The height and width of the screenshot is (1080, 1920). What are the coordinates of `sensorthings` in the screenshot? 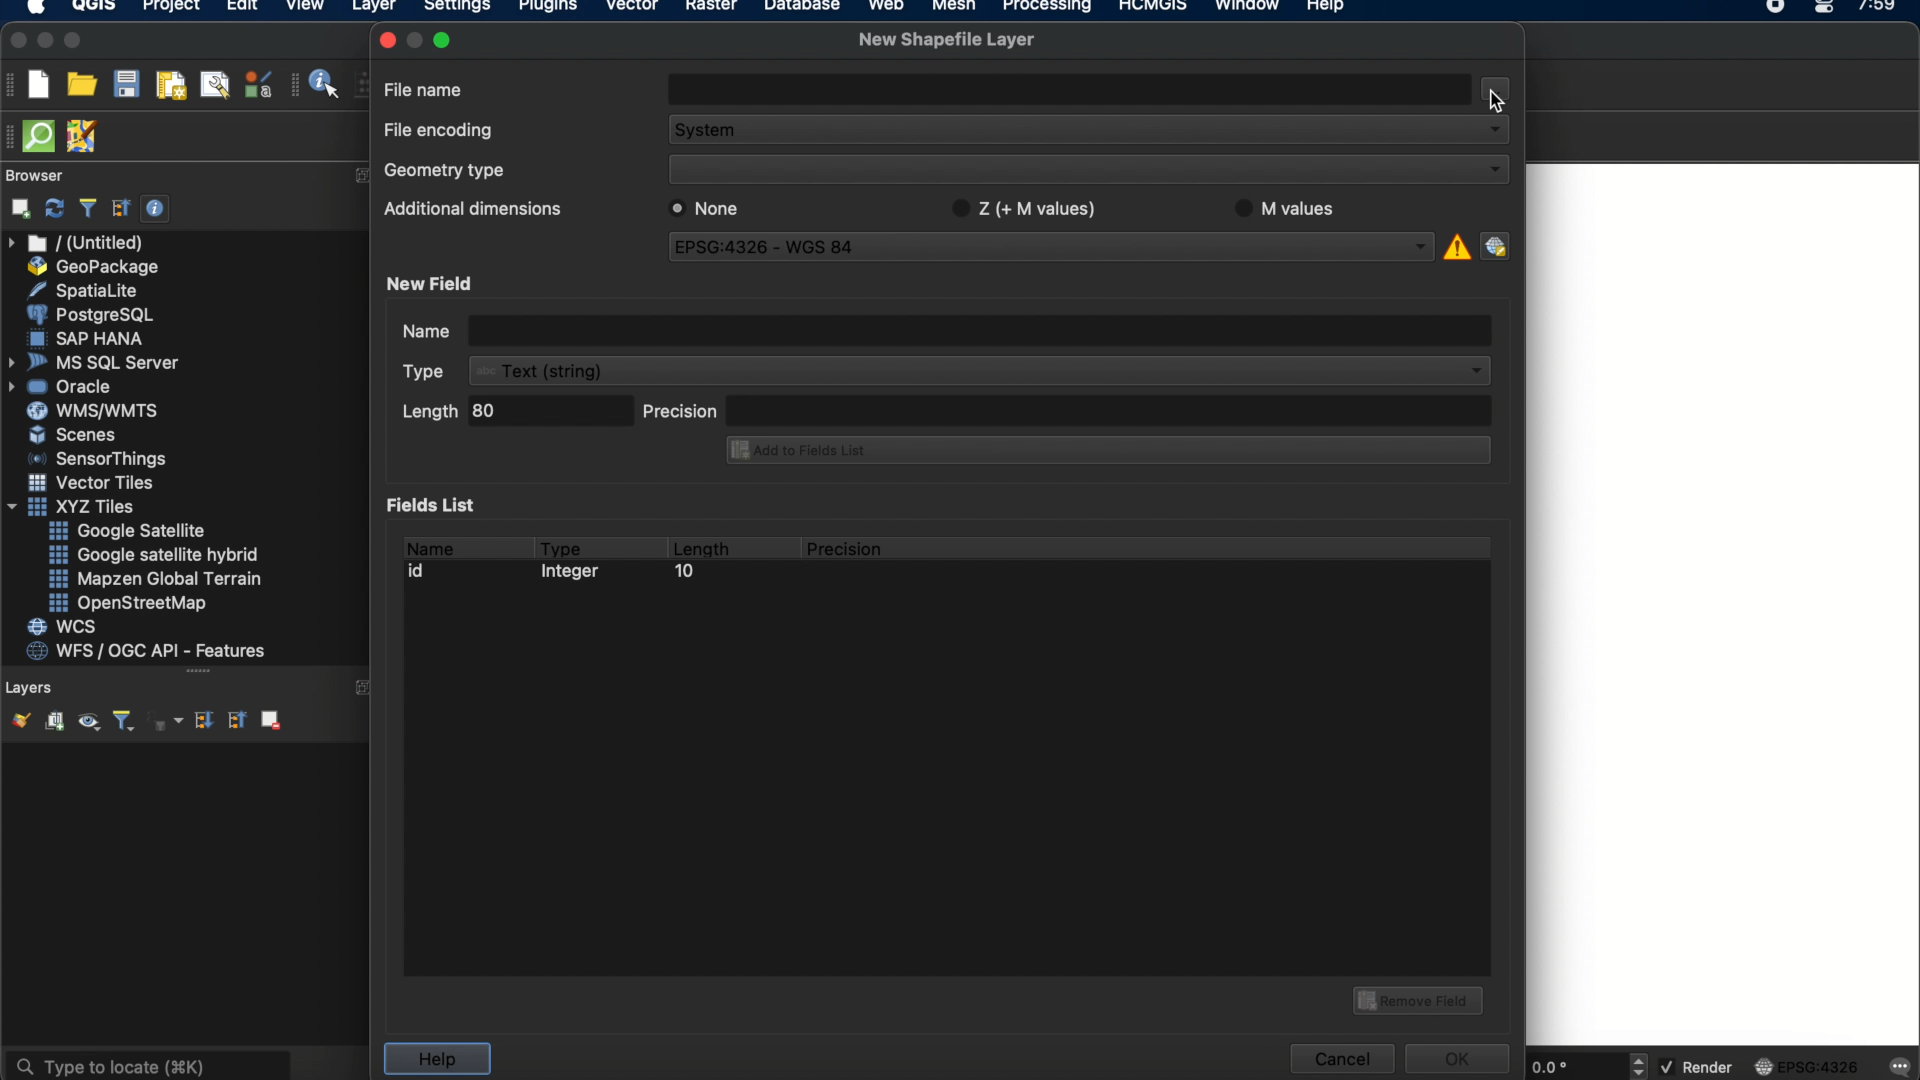 It's located at (98, 459).